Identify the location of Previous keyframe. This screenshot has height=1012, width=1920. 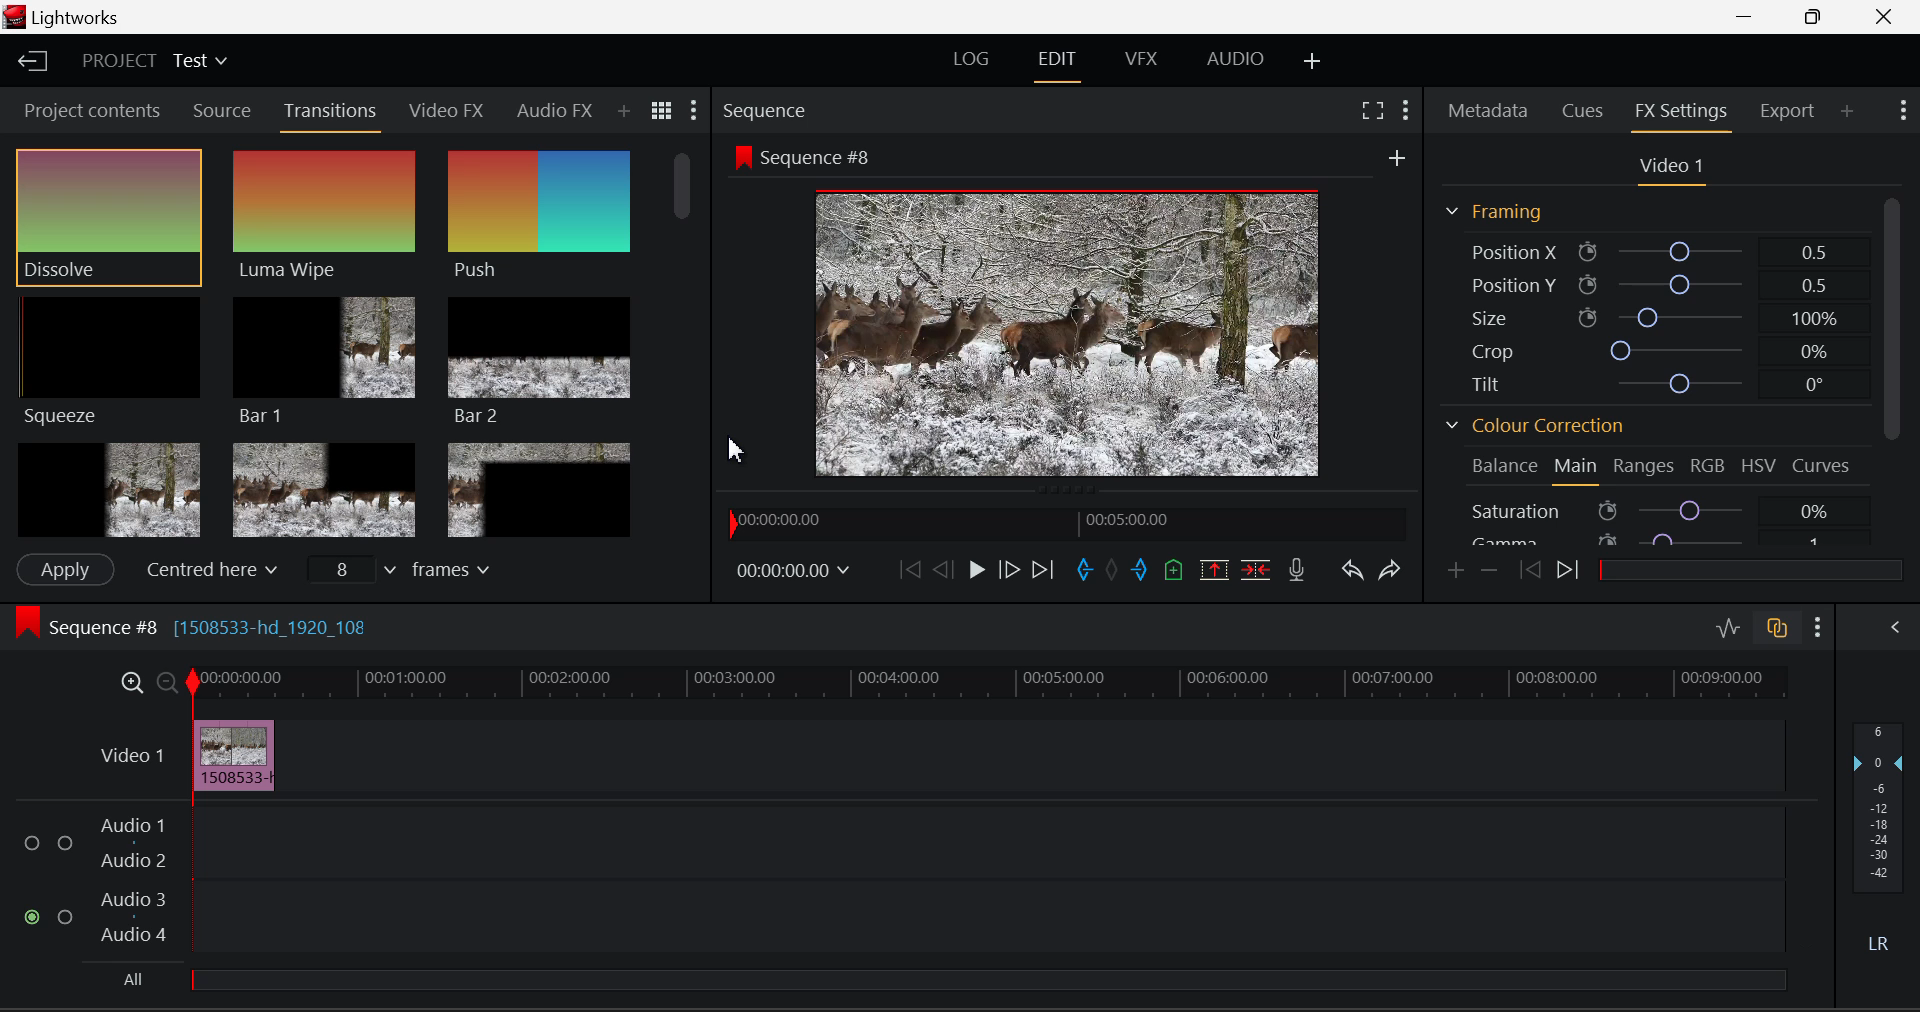
(1532, 569).